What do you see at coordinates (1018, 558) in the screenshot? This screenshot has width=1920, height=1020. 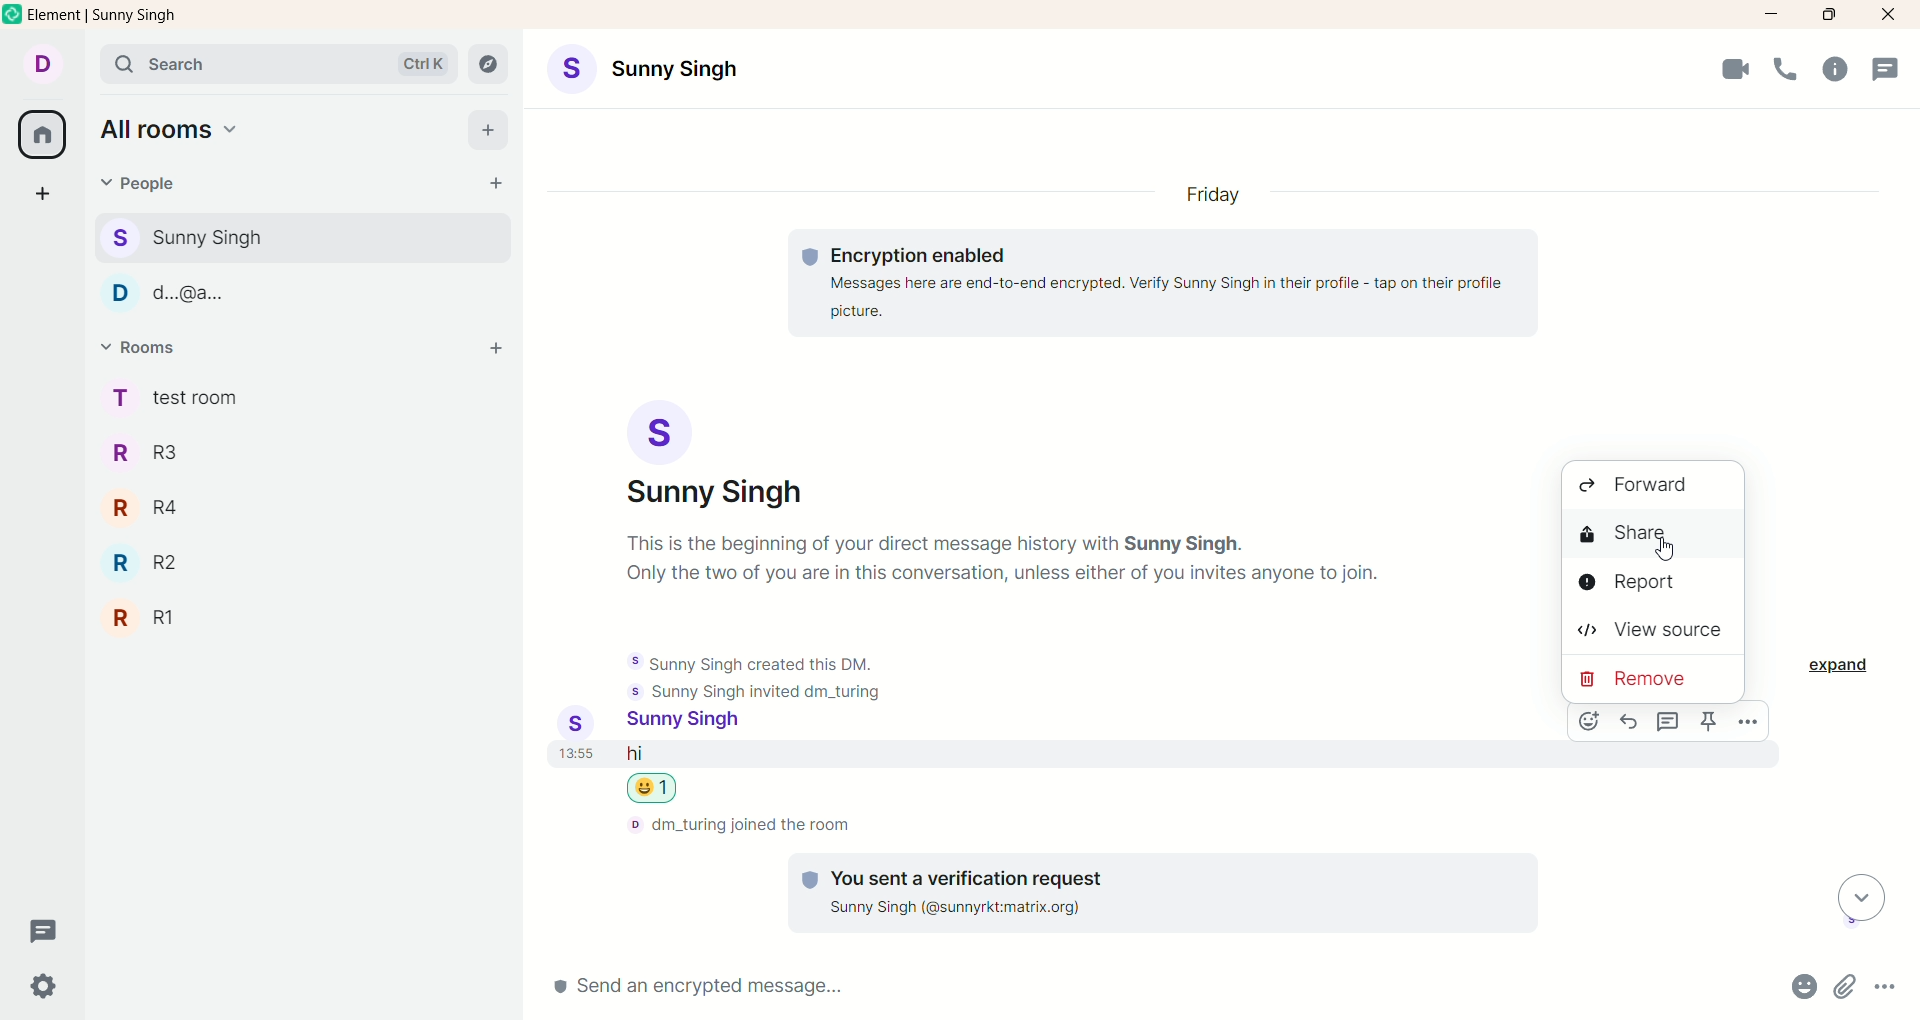 I see `text` at bounding box center [1018, 558].